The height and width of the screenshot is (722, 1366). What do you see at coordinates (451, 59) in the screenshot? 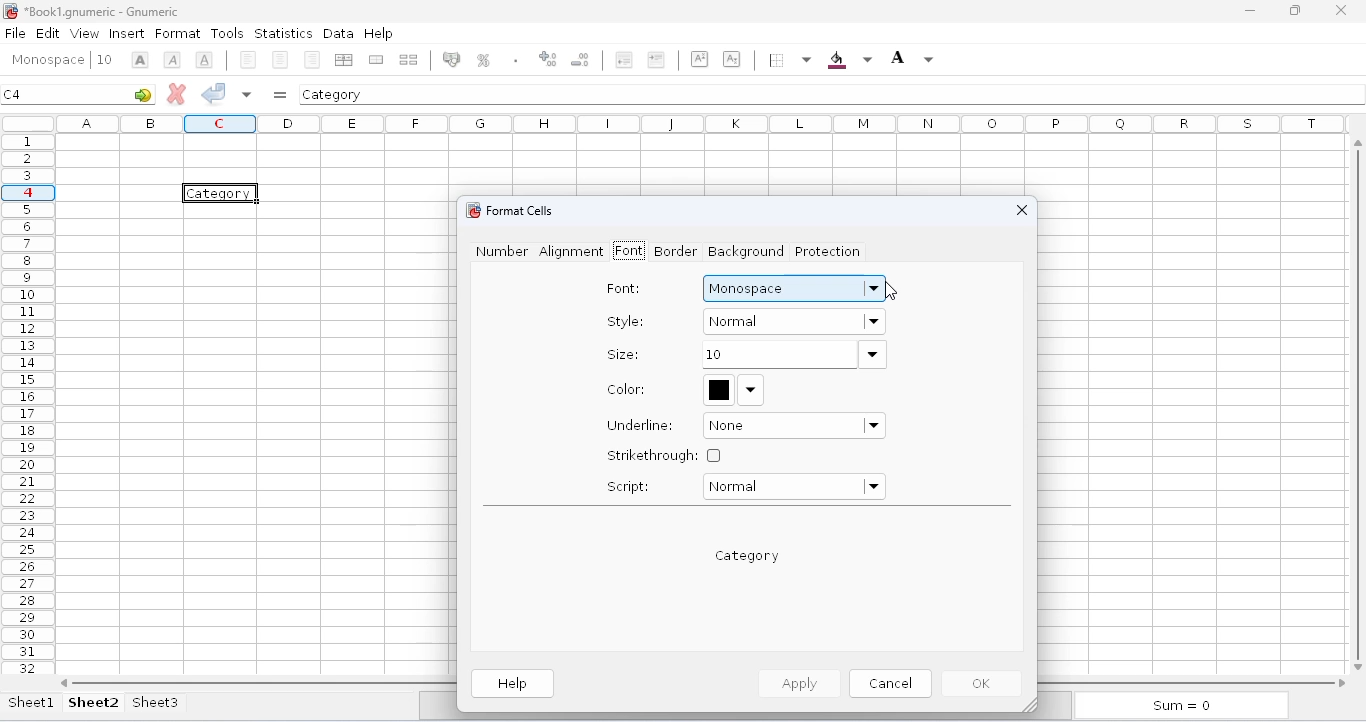
I see `format the selection as accounting` at bounding box center [451, 59].